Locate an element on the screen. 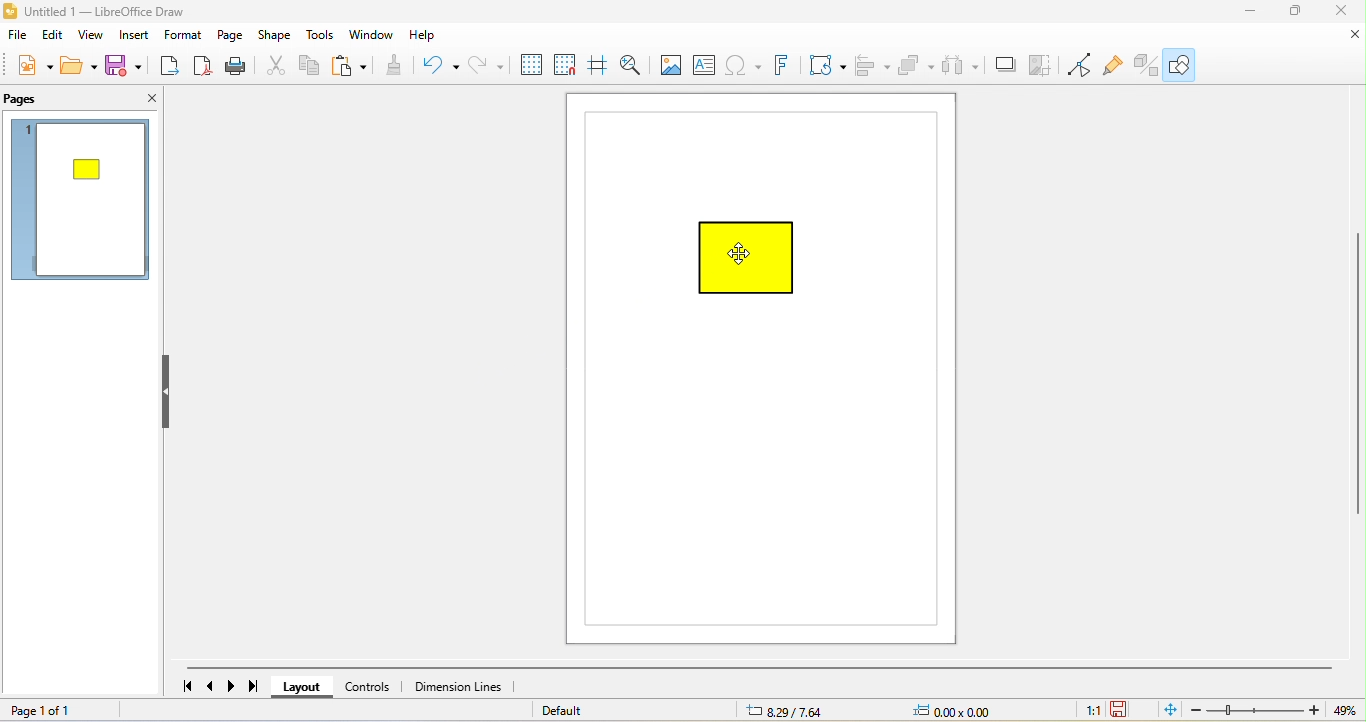  export is located at coordinates (167, 68).